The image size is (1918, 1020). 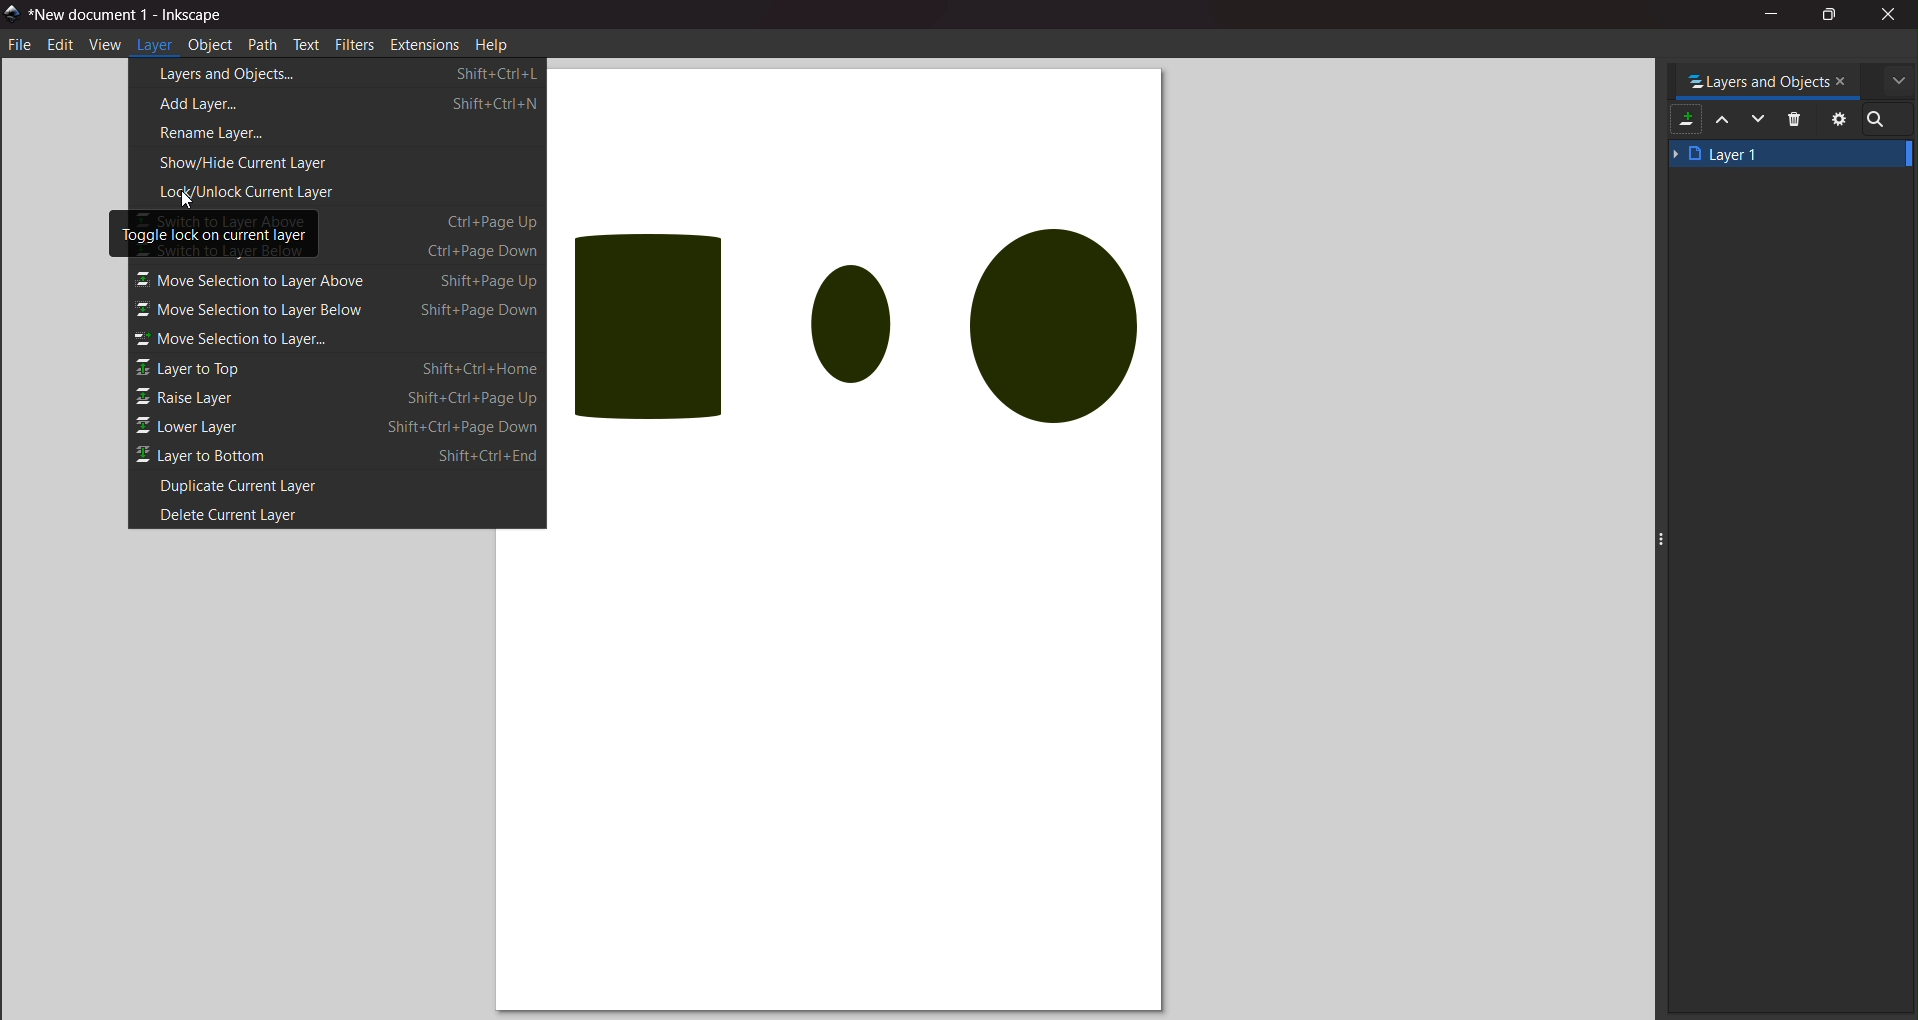 I want to click on view, so click(x=104, y=48).